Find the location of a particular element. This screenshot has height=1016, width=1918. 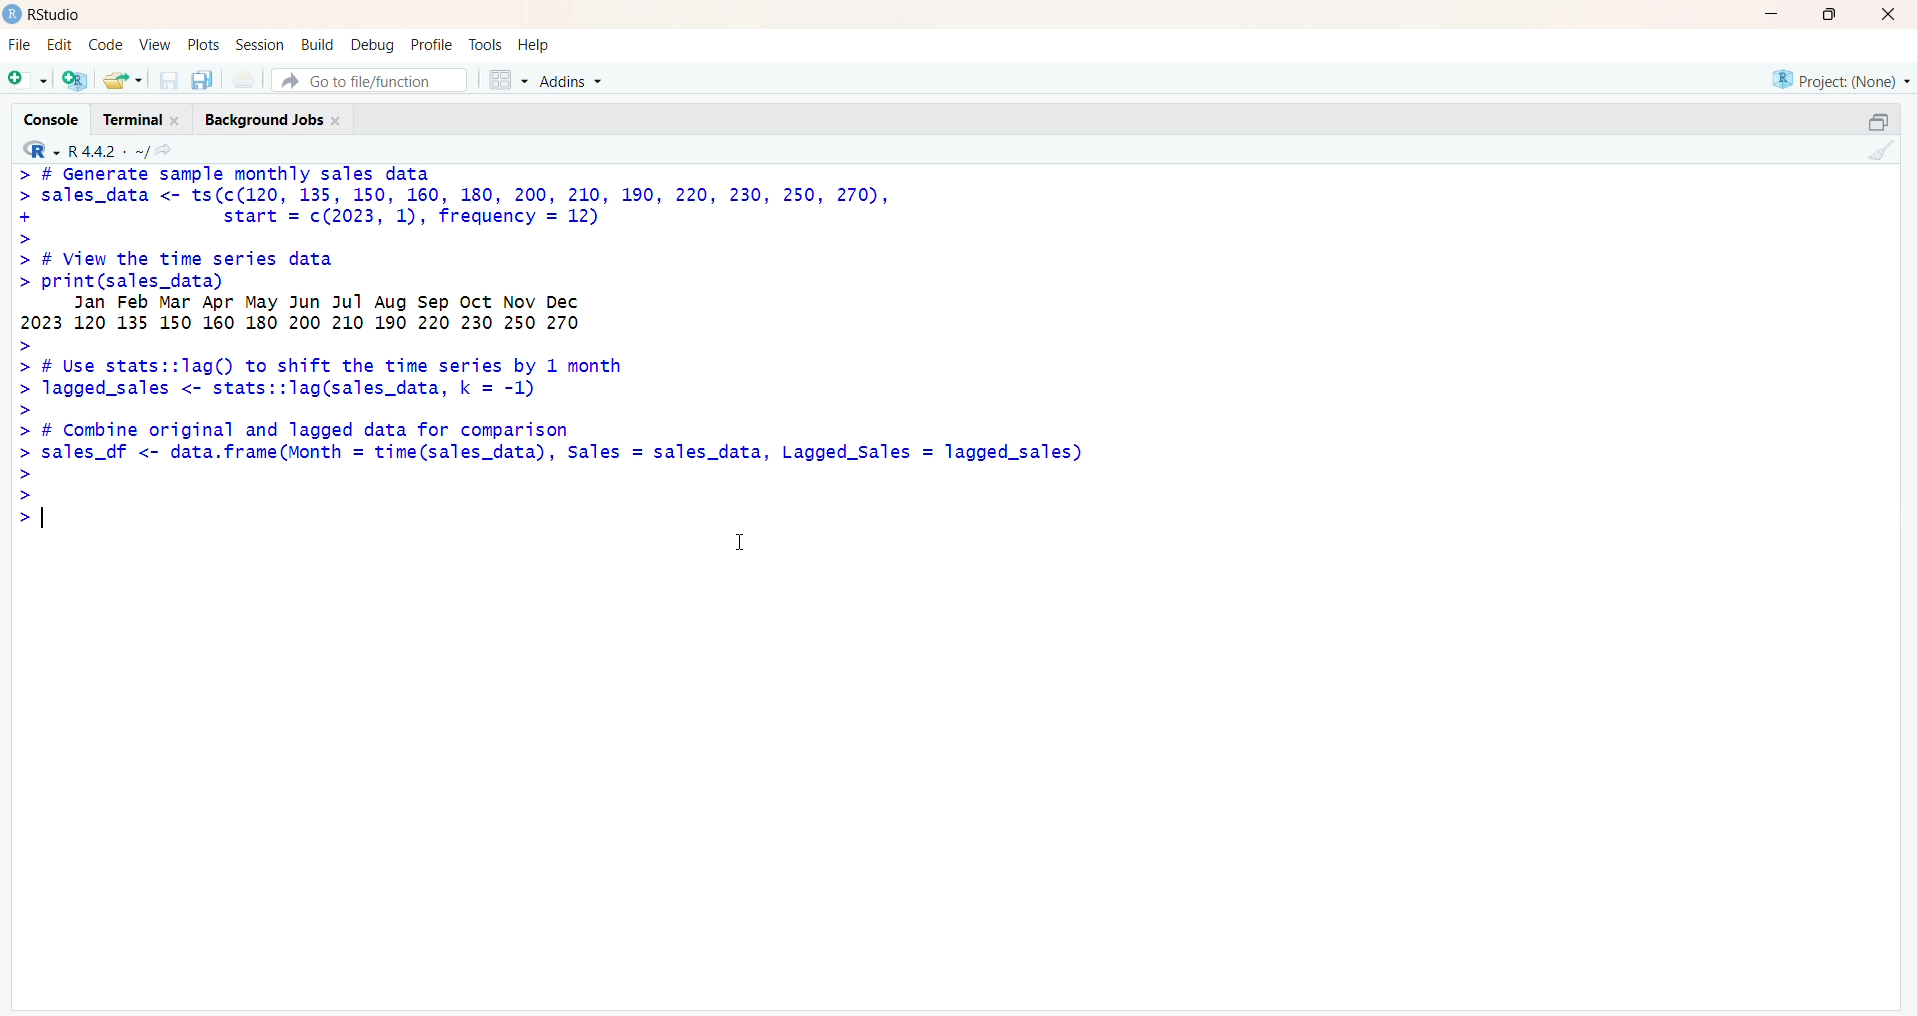

terminal is located at coordinates (139, 120).